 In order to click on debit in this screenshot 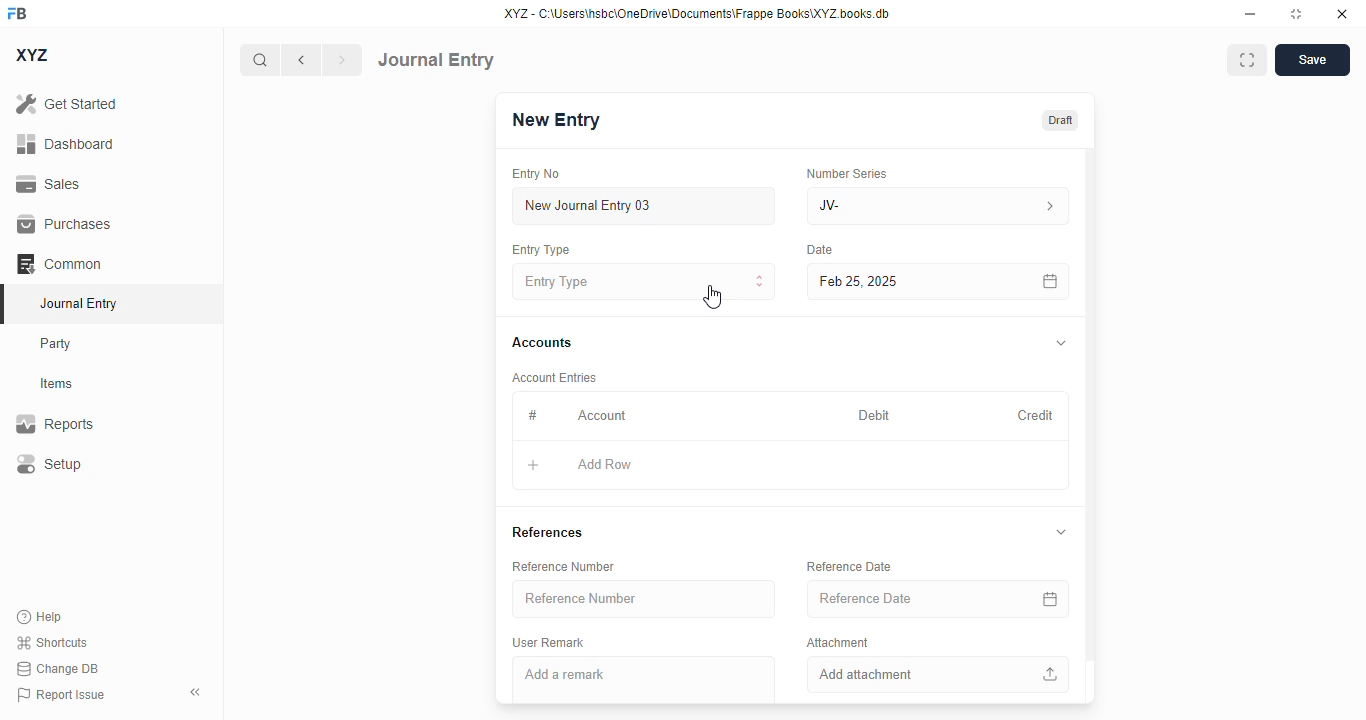, I will do `click(875, 417)`.